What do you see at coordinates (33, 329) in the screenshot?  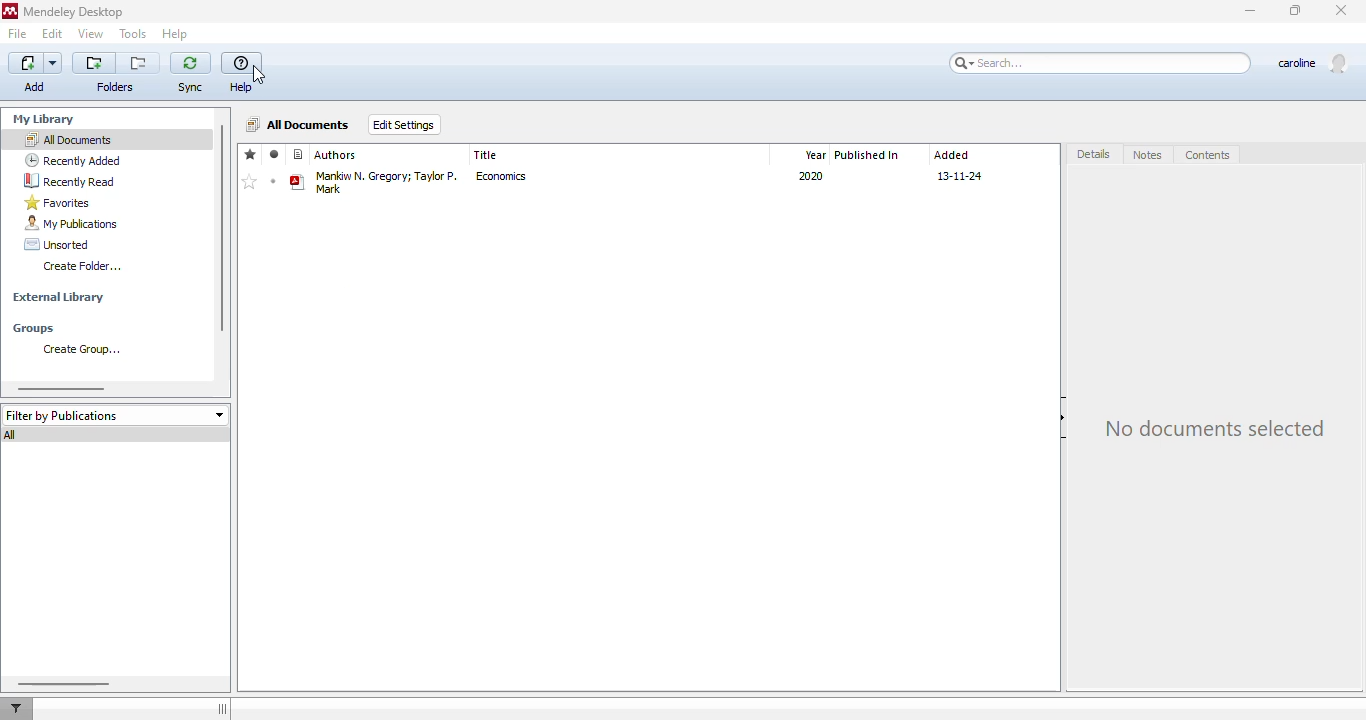 I see `groups` at bounding box center [33, 329].